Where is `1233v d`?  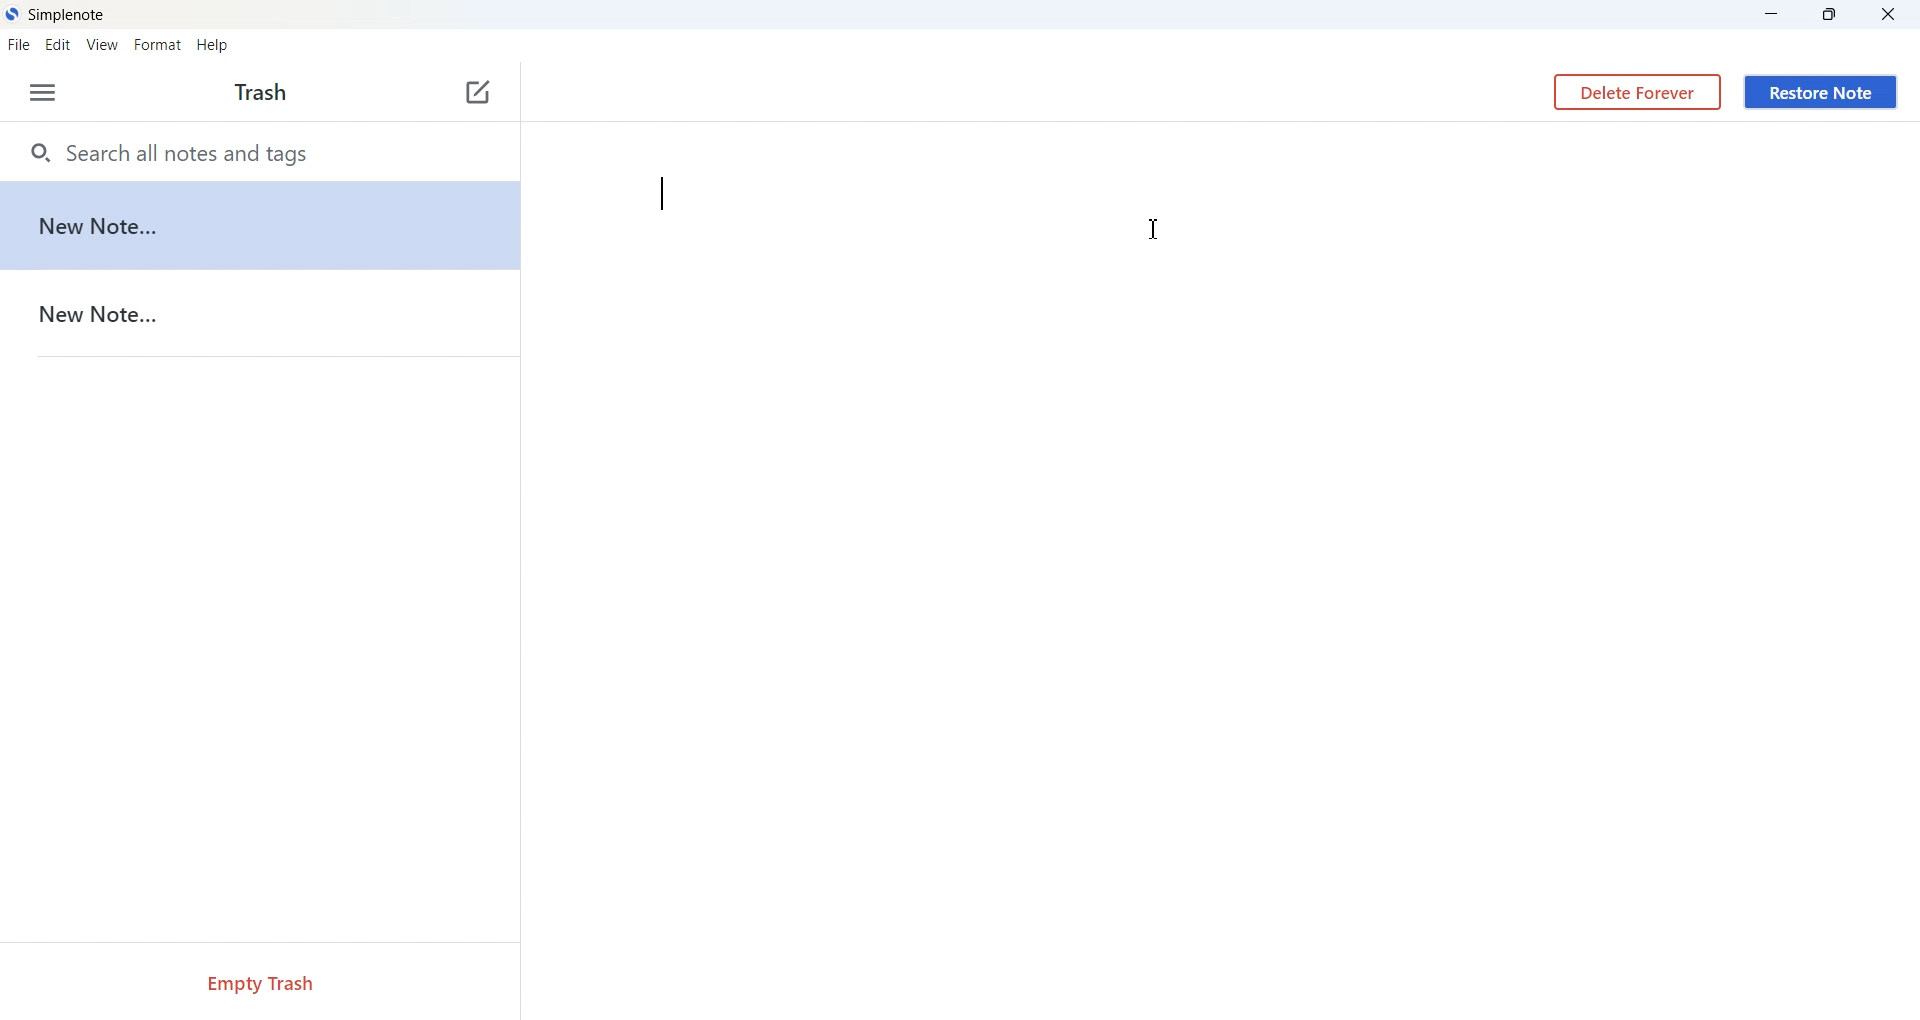 1233v d is located at coordinates (259, 227).